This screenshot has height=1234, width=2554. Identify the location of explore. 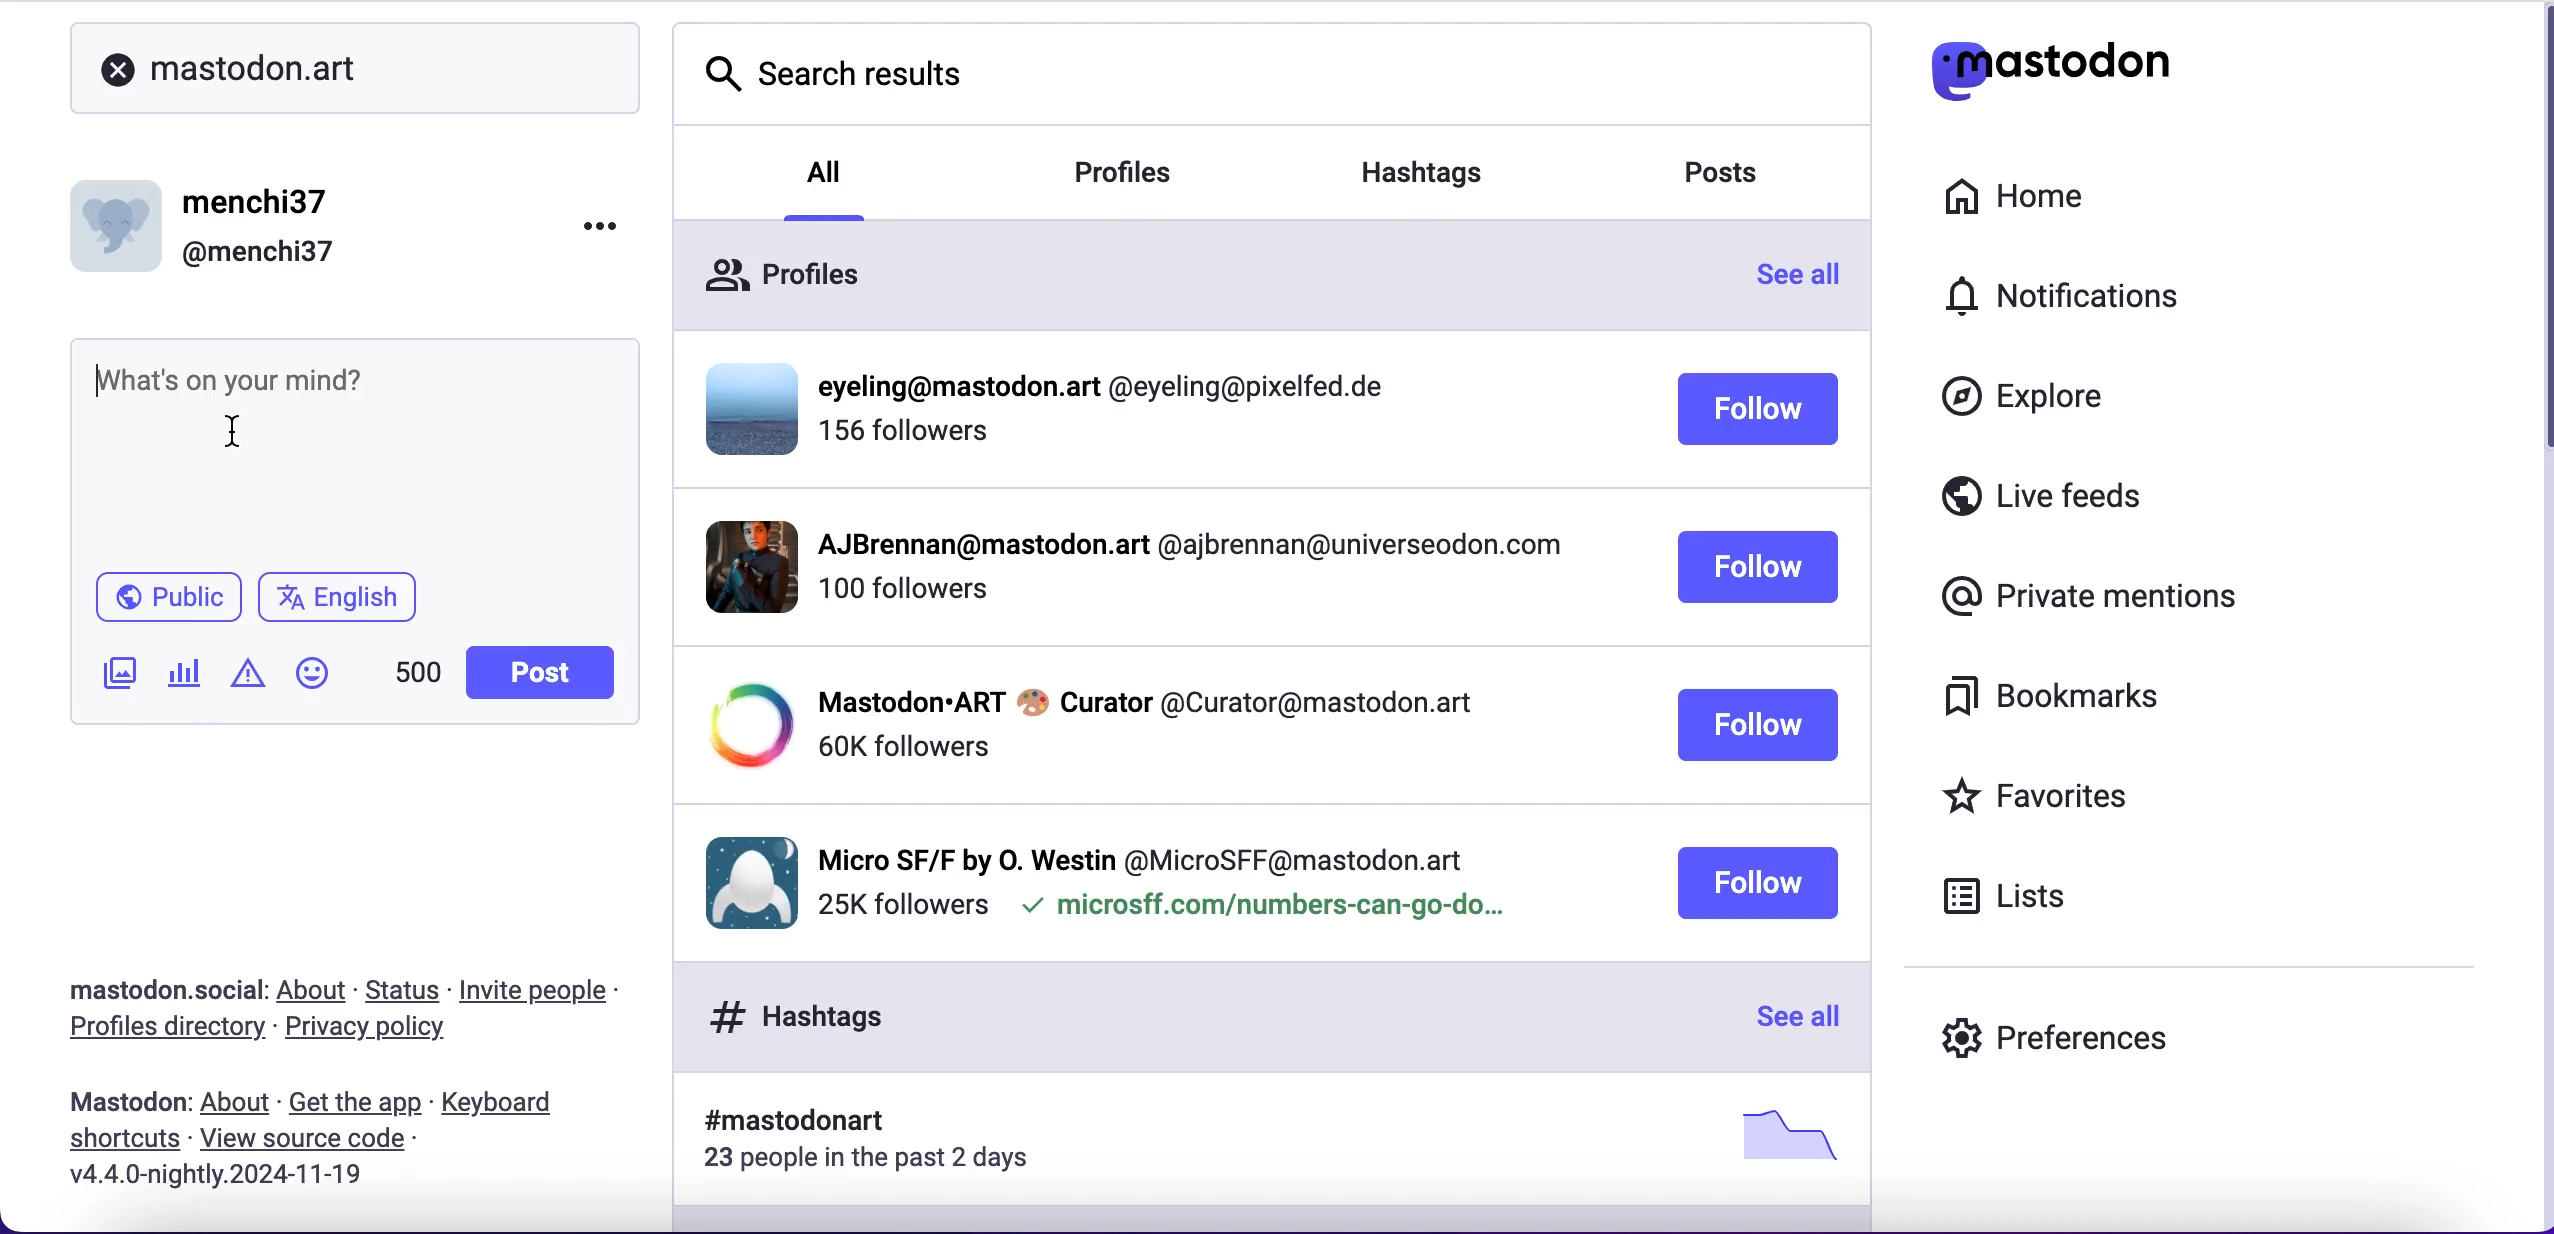
(2030, 405).